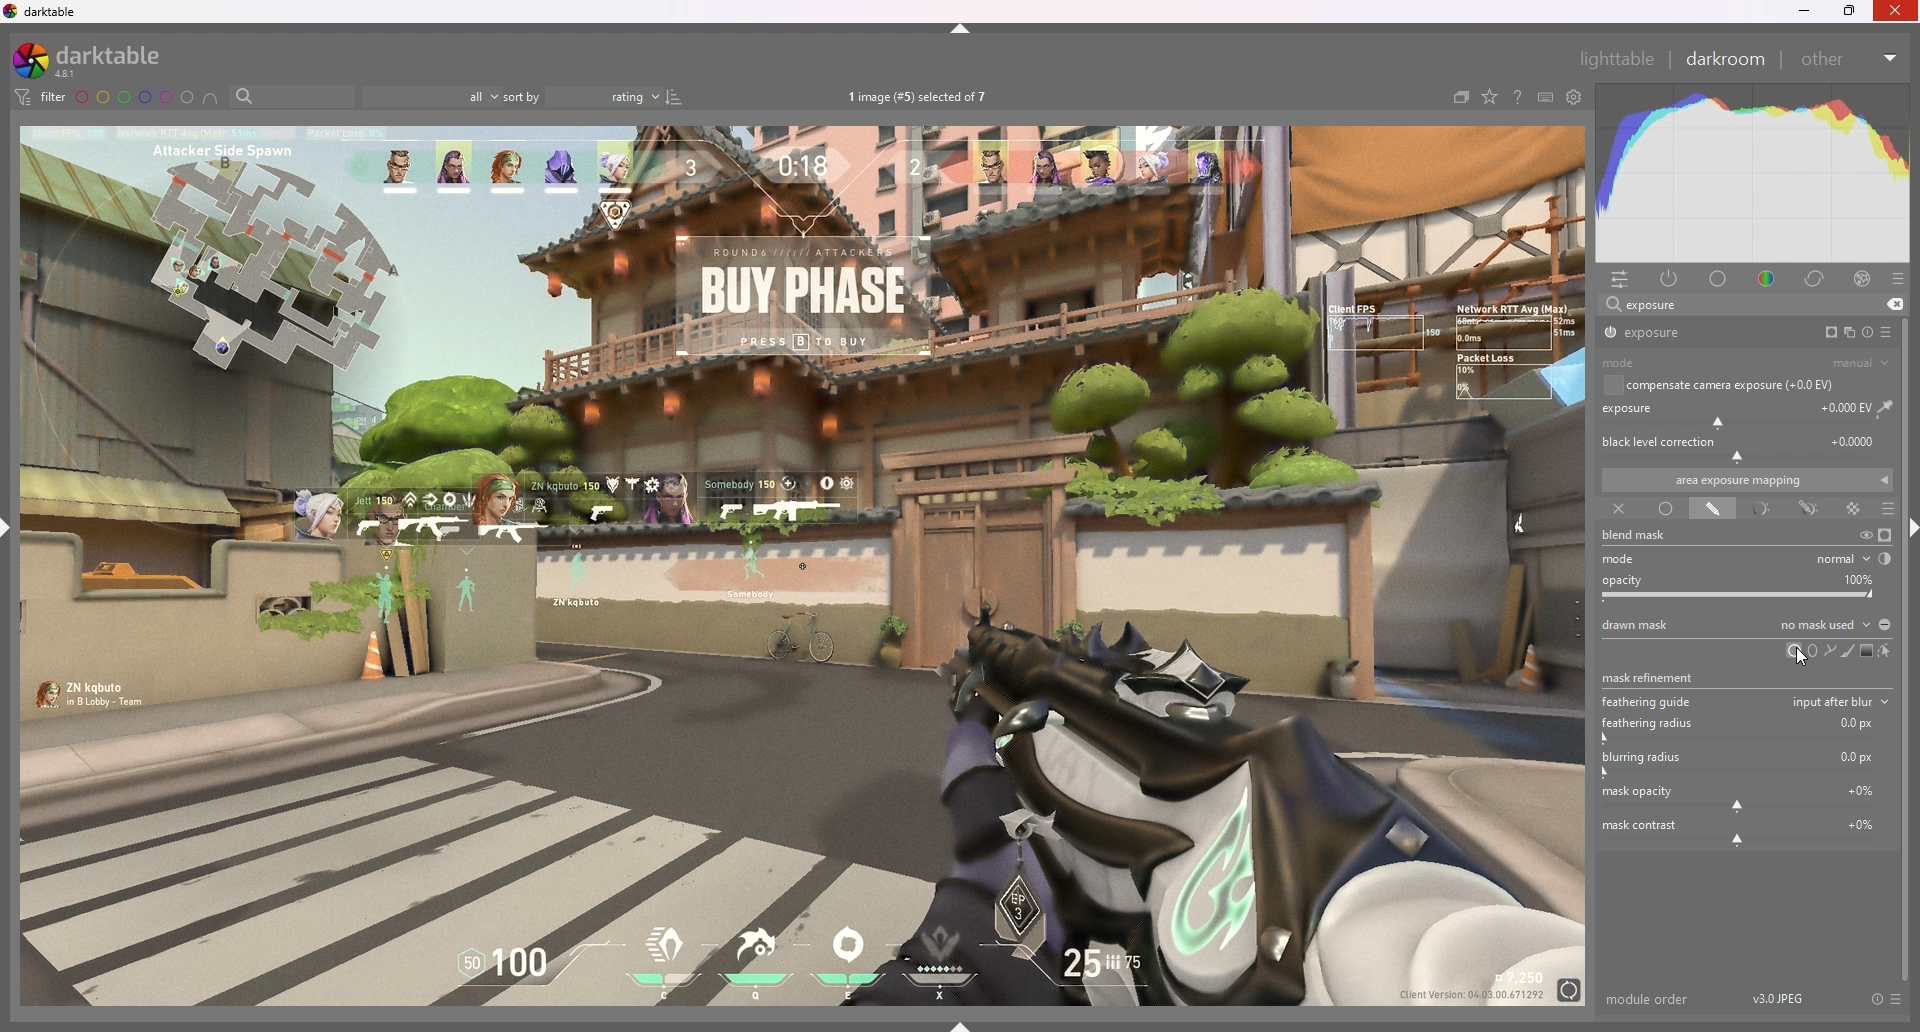 Image resolution: width=1920 pixels, height=1032 pixels. What do you see at coordinates (1867, 332) in the screenshot?
I see `reset` at bounding box center [1867, 332].